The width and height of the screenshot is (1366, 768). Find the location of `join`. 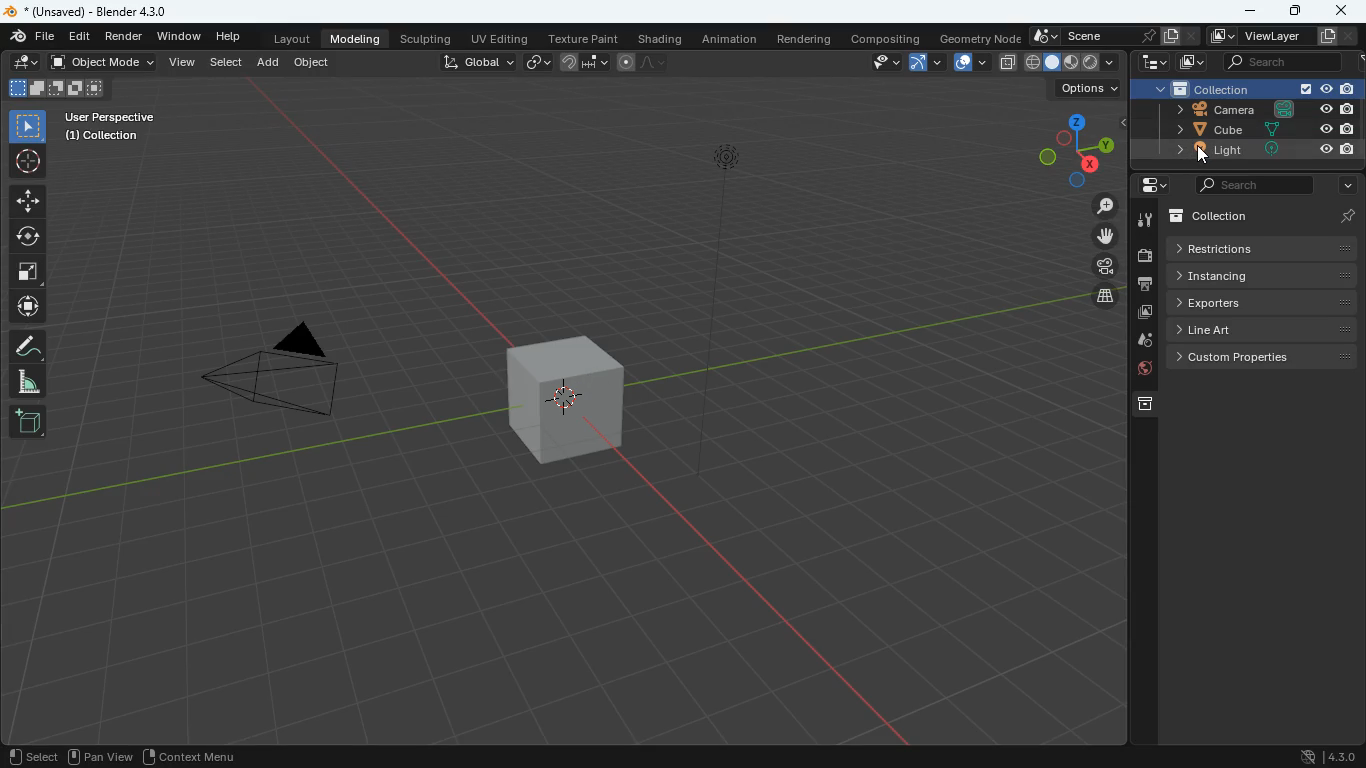

join is located at coordinates (583, 63).